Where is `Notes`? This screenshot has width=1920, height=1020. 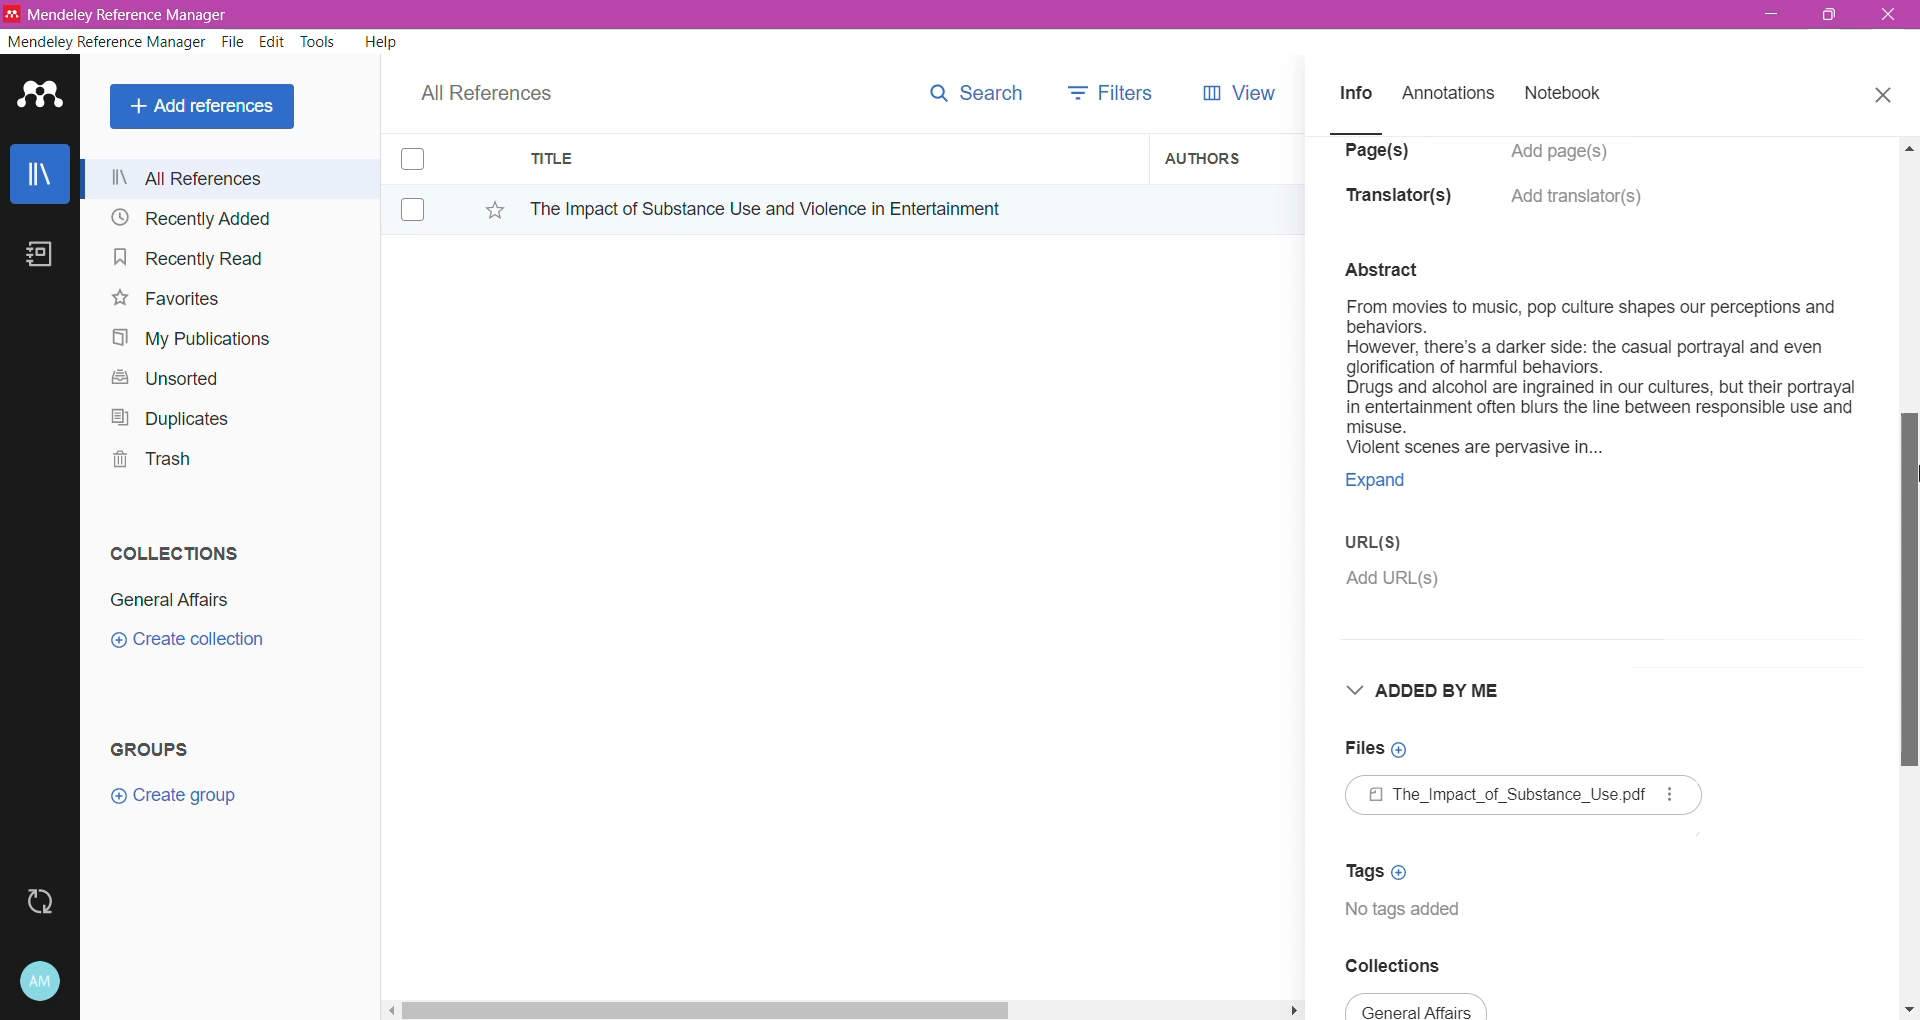
Notes is located at coordinates (44, 256).